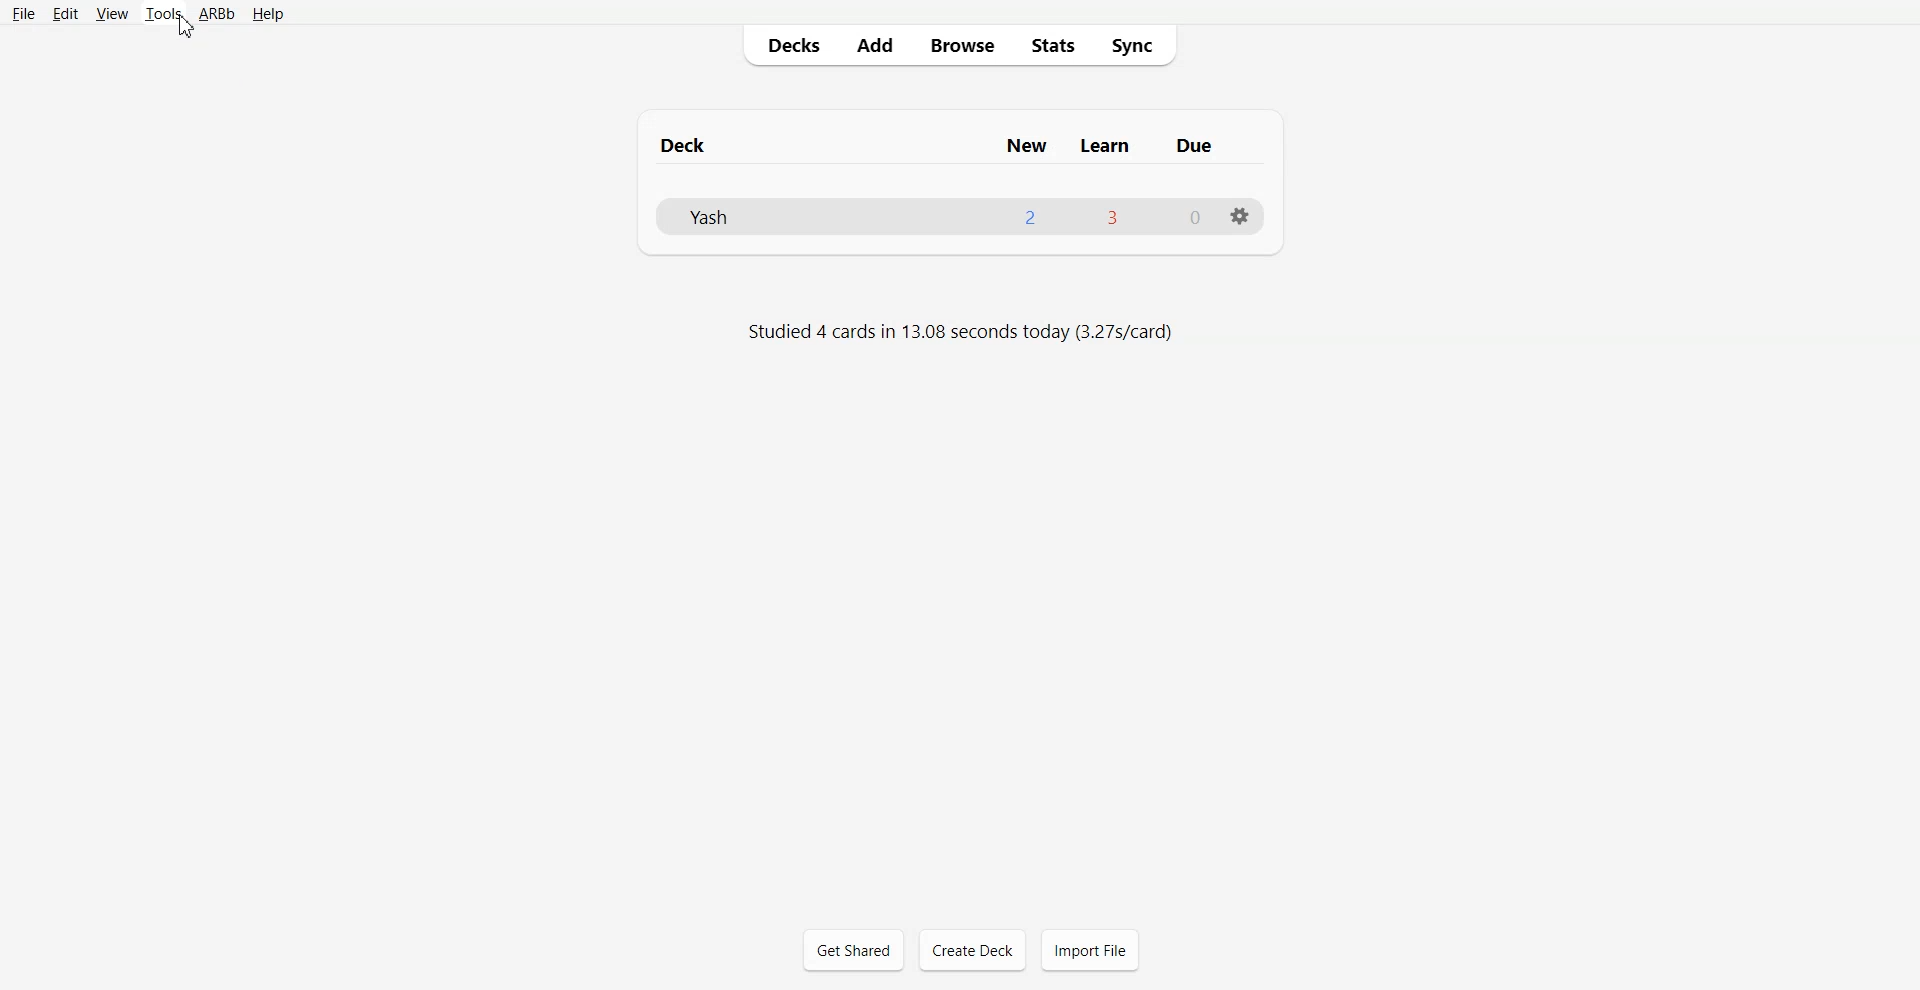 Image resolution: width=1920 pixels, height=990 pixels. Describe the element at coordinates (1138, 46) in the screenshot. I see `Sync` at that location.